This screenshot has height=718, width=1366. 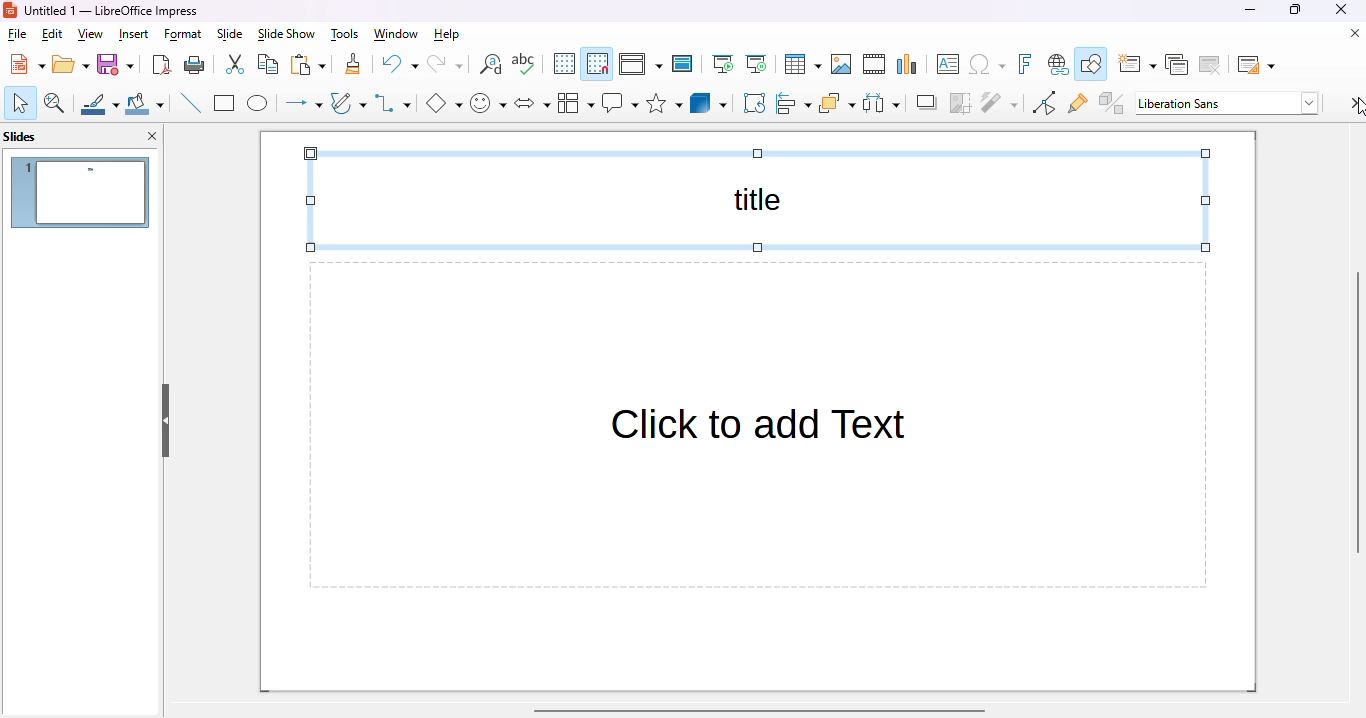 What do you see at coordinates (1058, 64) in the screenshot?
I see `insert hyperlink` at bounding box center [1058, 64].